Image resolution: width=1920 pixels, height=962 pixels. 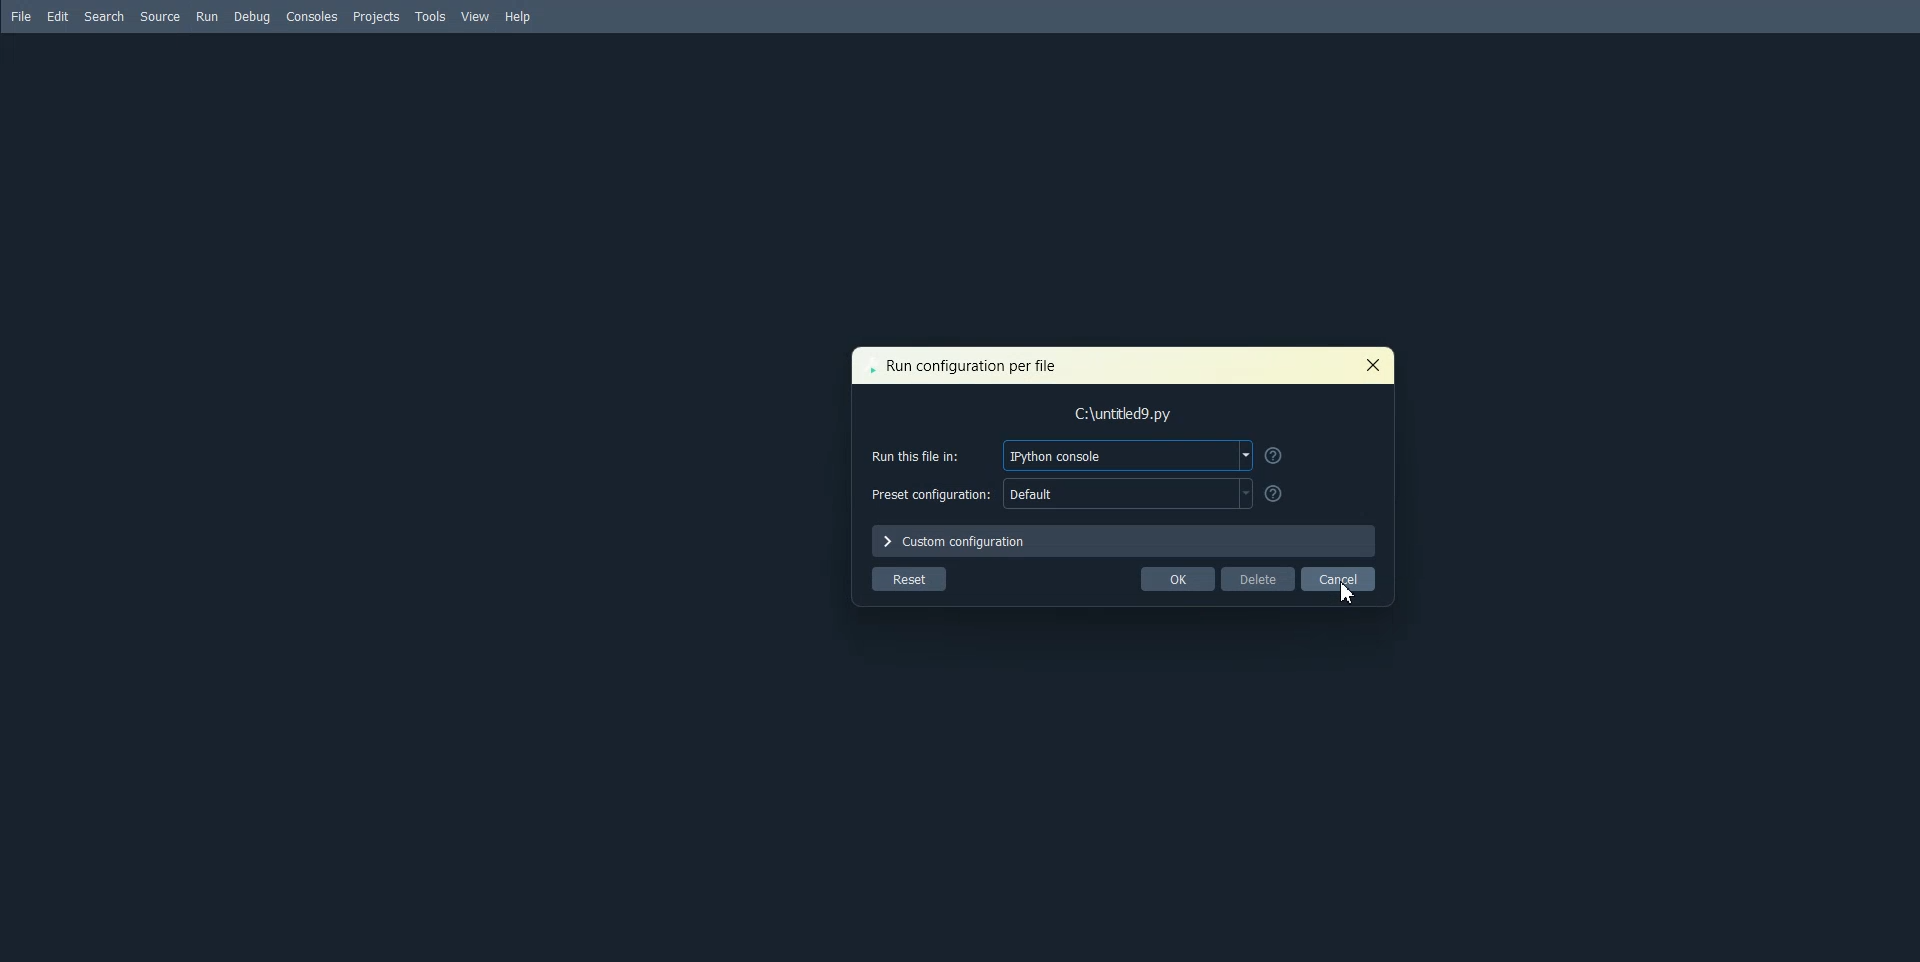 I want to click on Python console., so click(x=1129, y=456).